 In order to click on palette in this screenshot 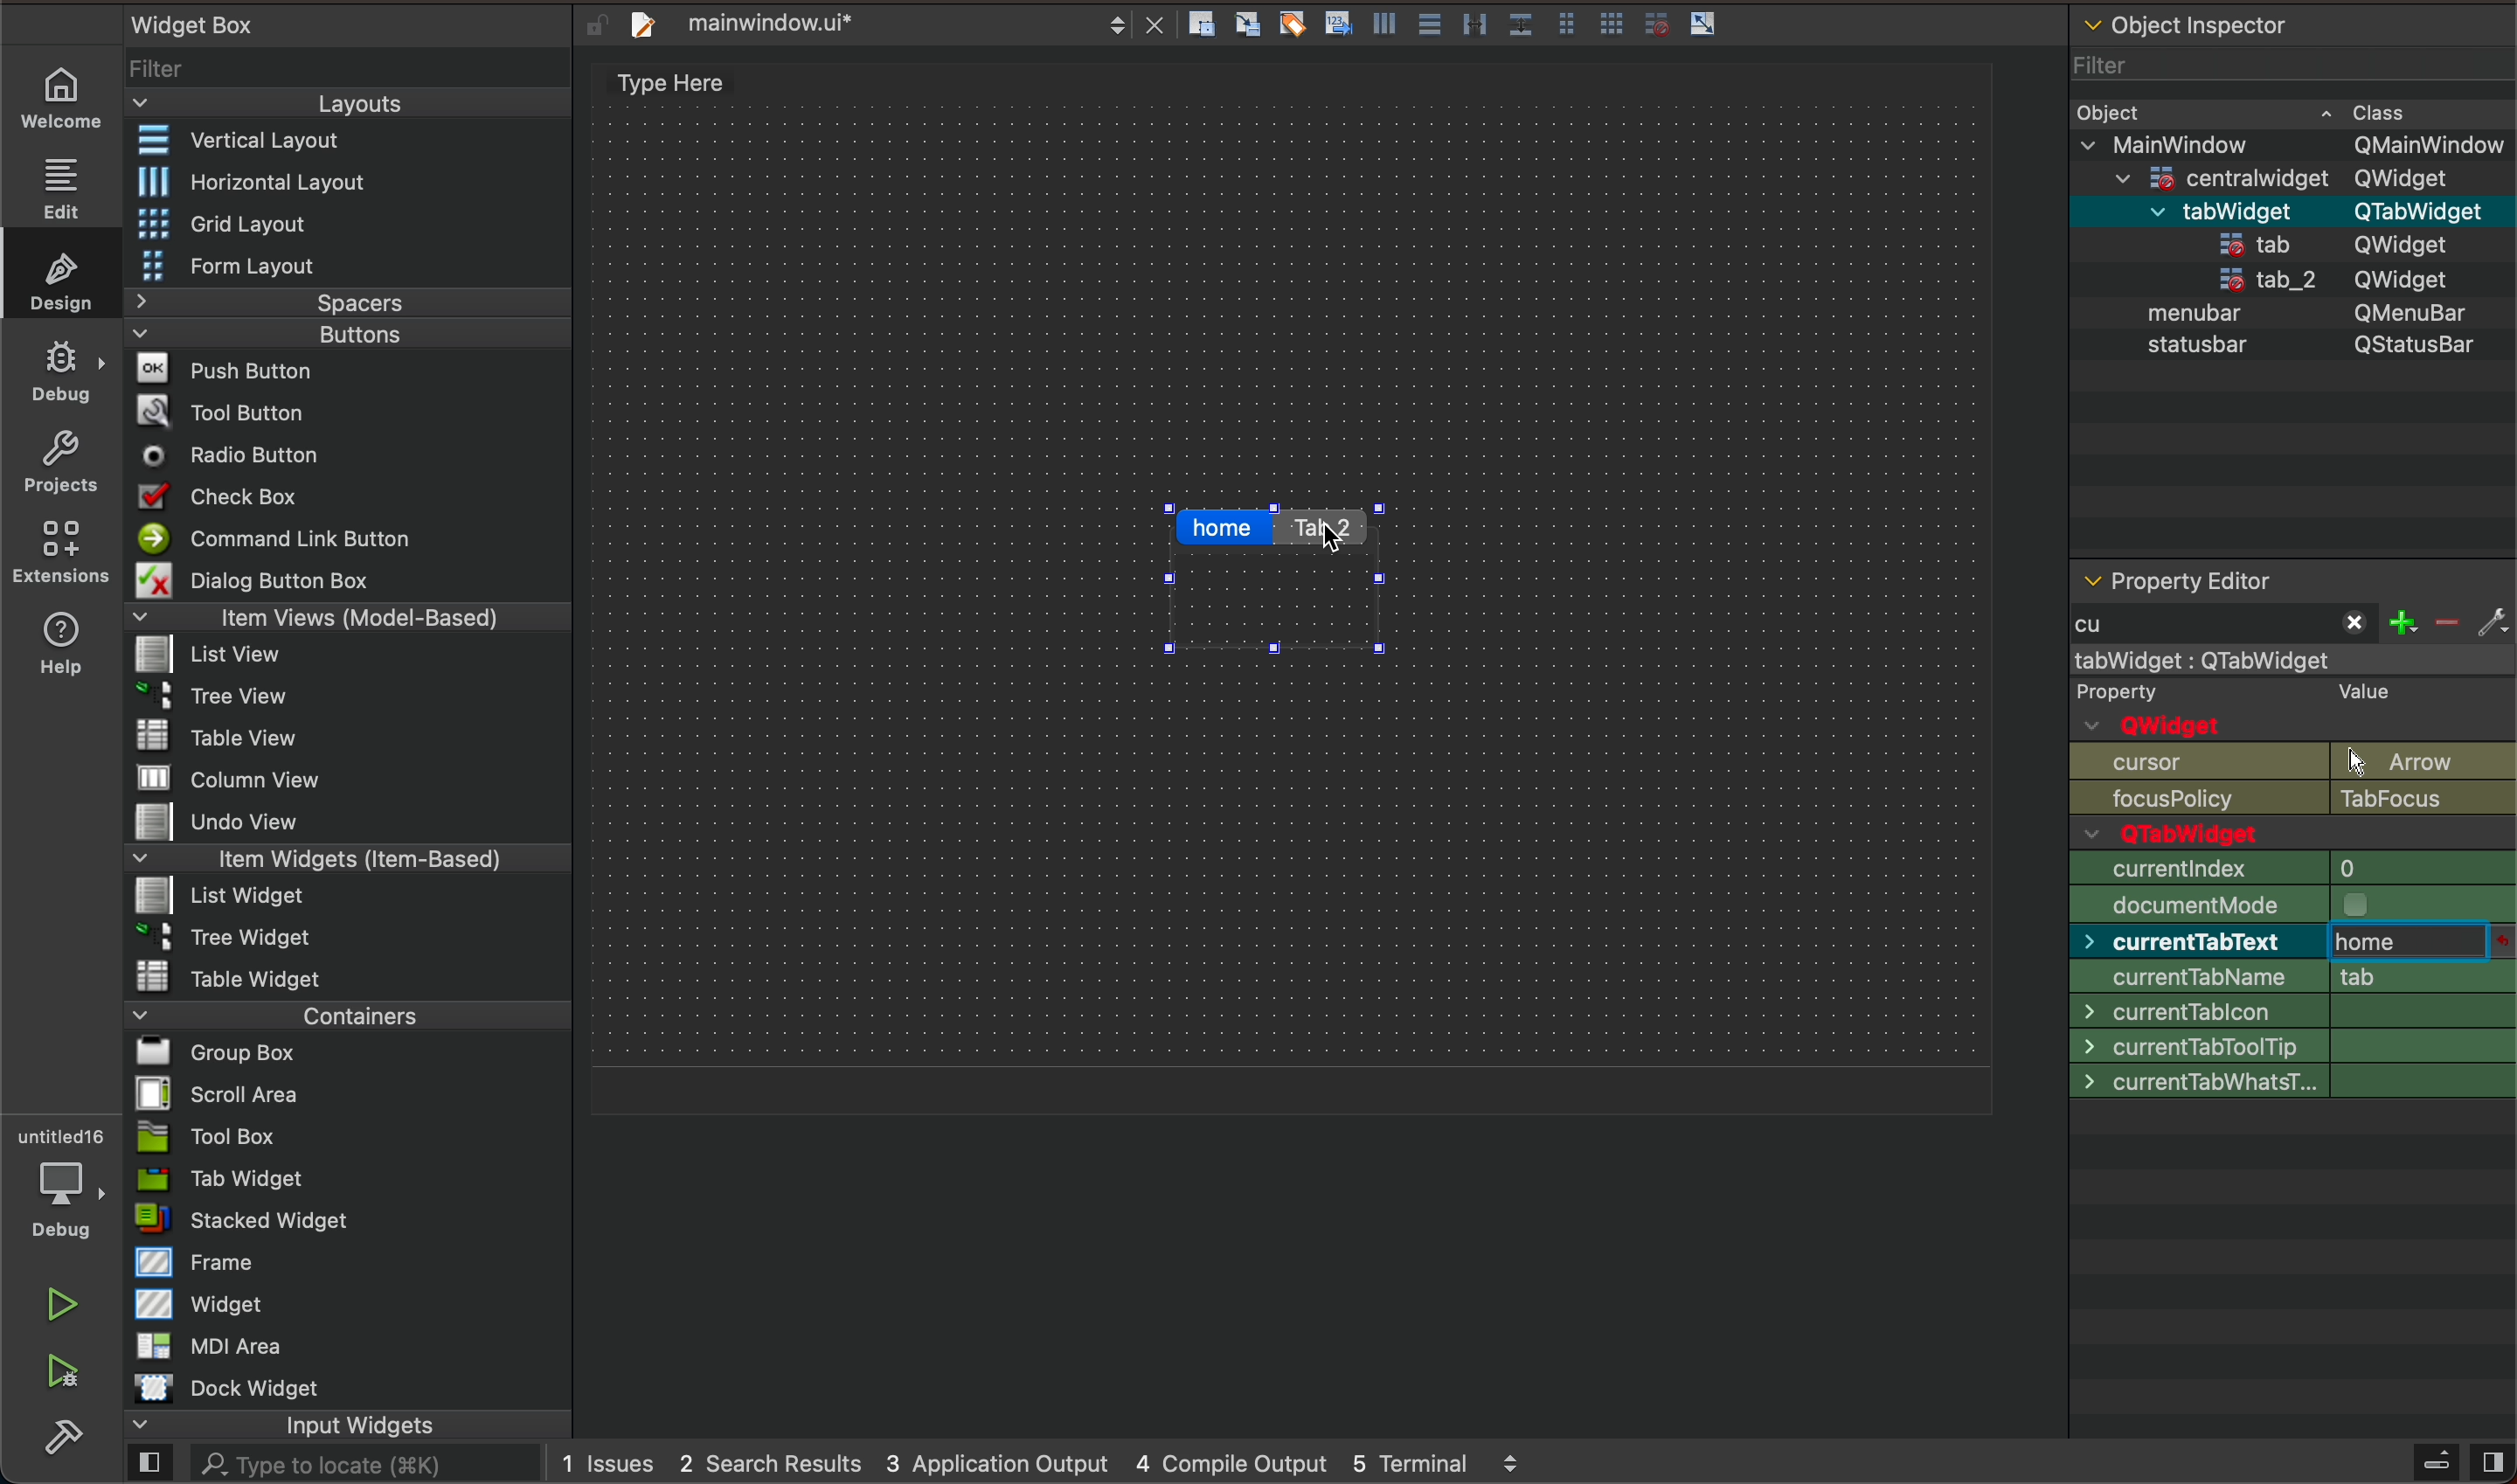, I will do `click(2294, 1077)`.